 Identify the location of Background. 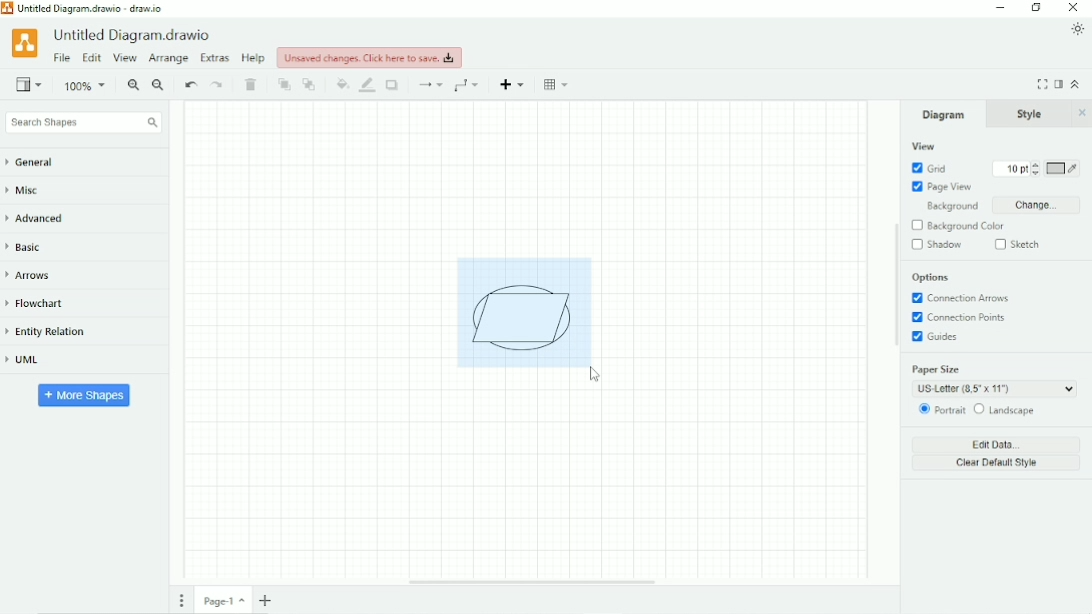
(948, 207).